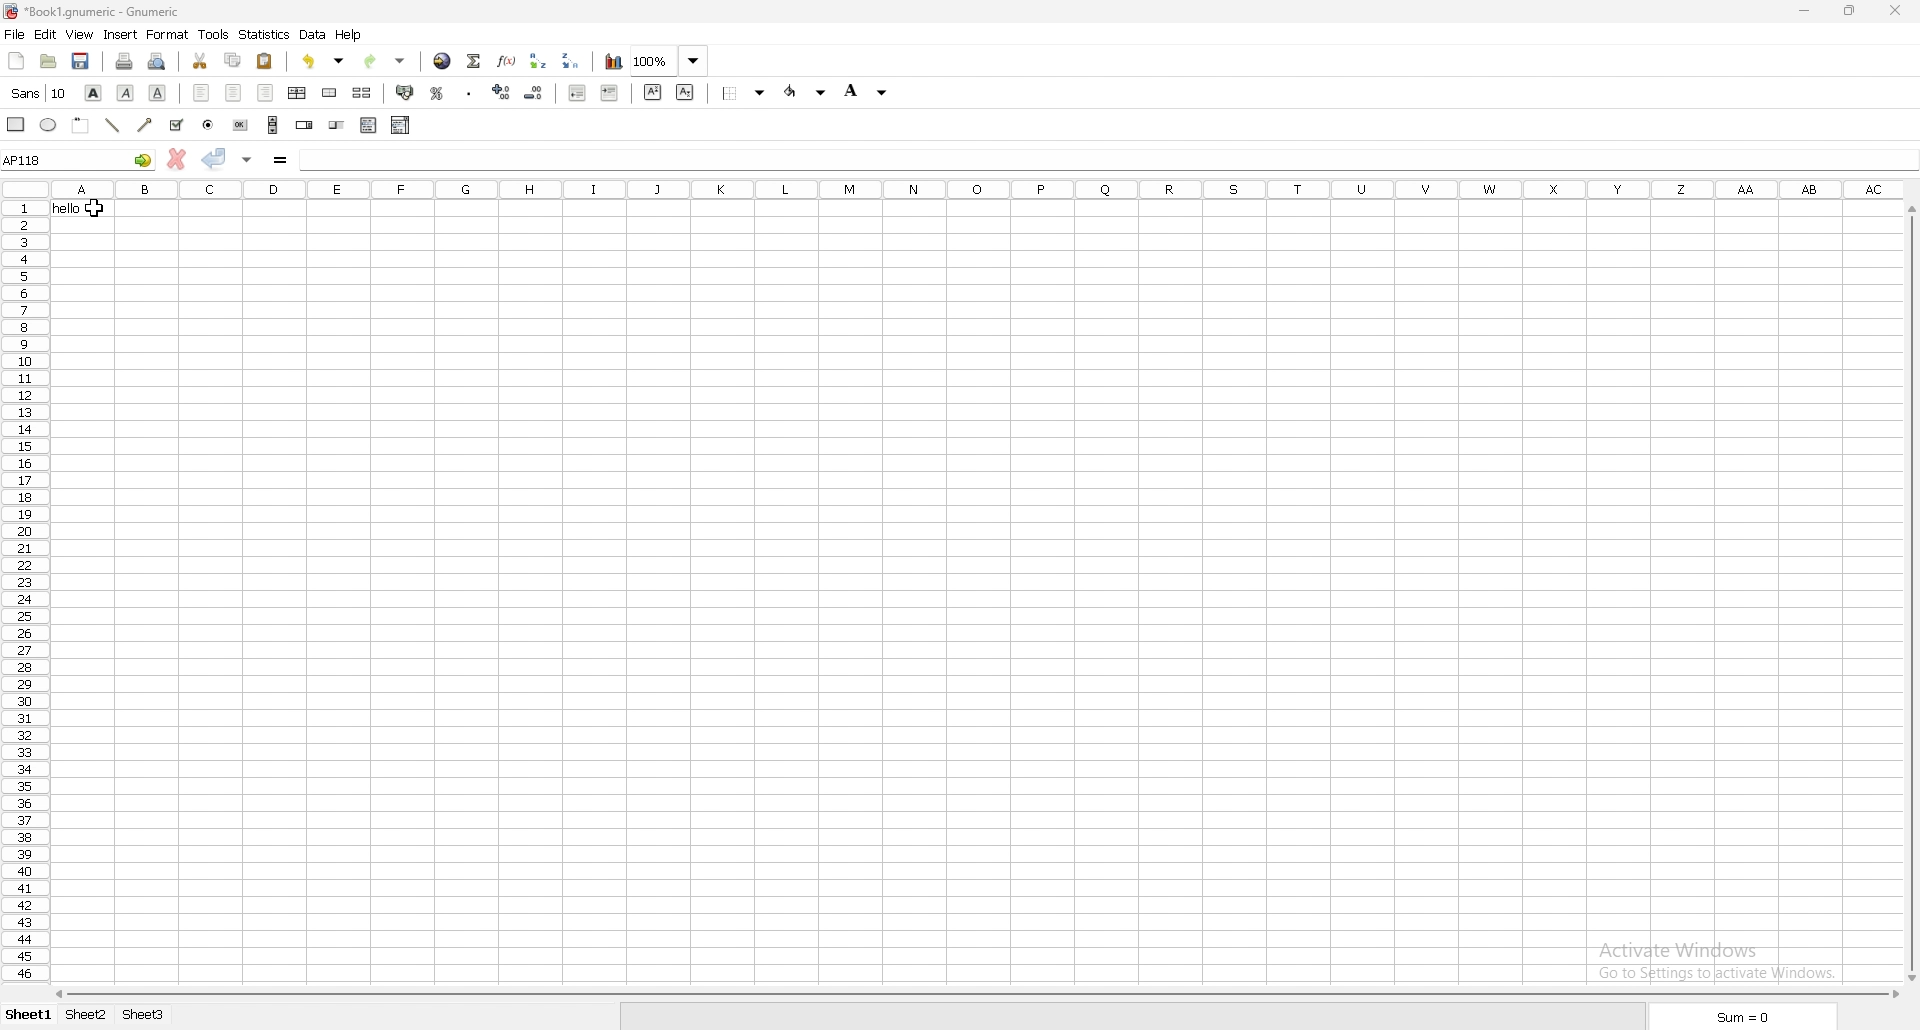 Image resolution: width=1920 pixels, height=1030 pixels. I want to click on resize, so click(1850, 11).